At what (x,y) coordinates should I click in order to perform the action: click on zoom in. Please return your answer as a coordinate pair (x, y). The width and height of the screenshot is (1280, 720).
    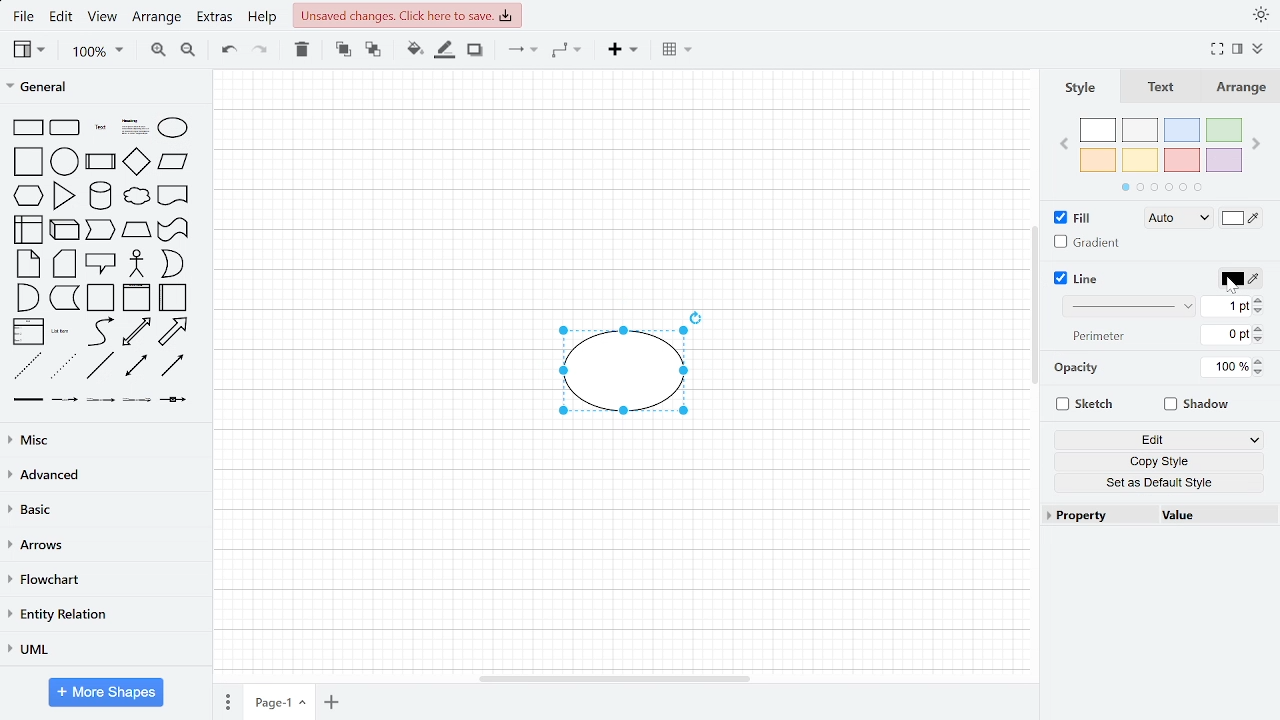
    Looking at the image, I should click on (155, 50).